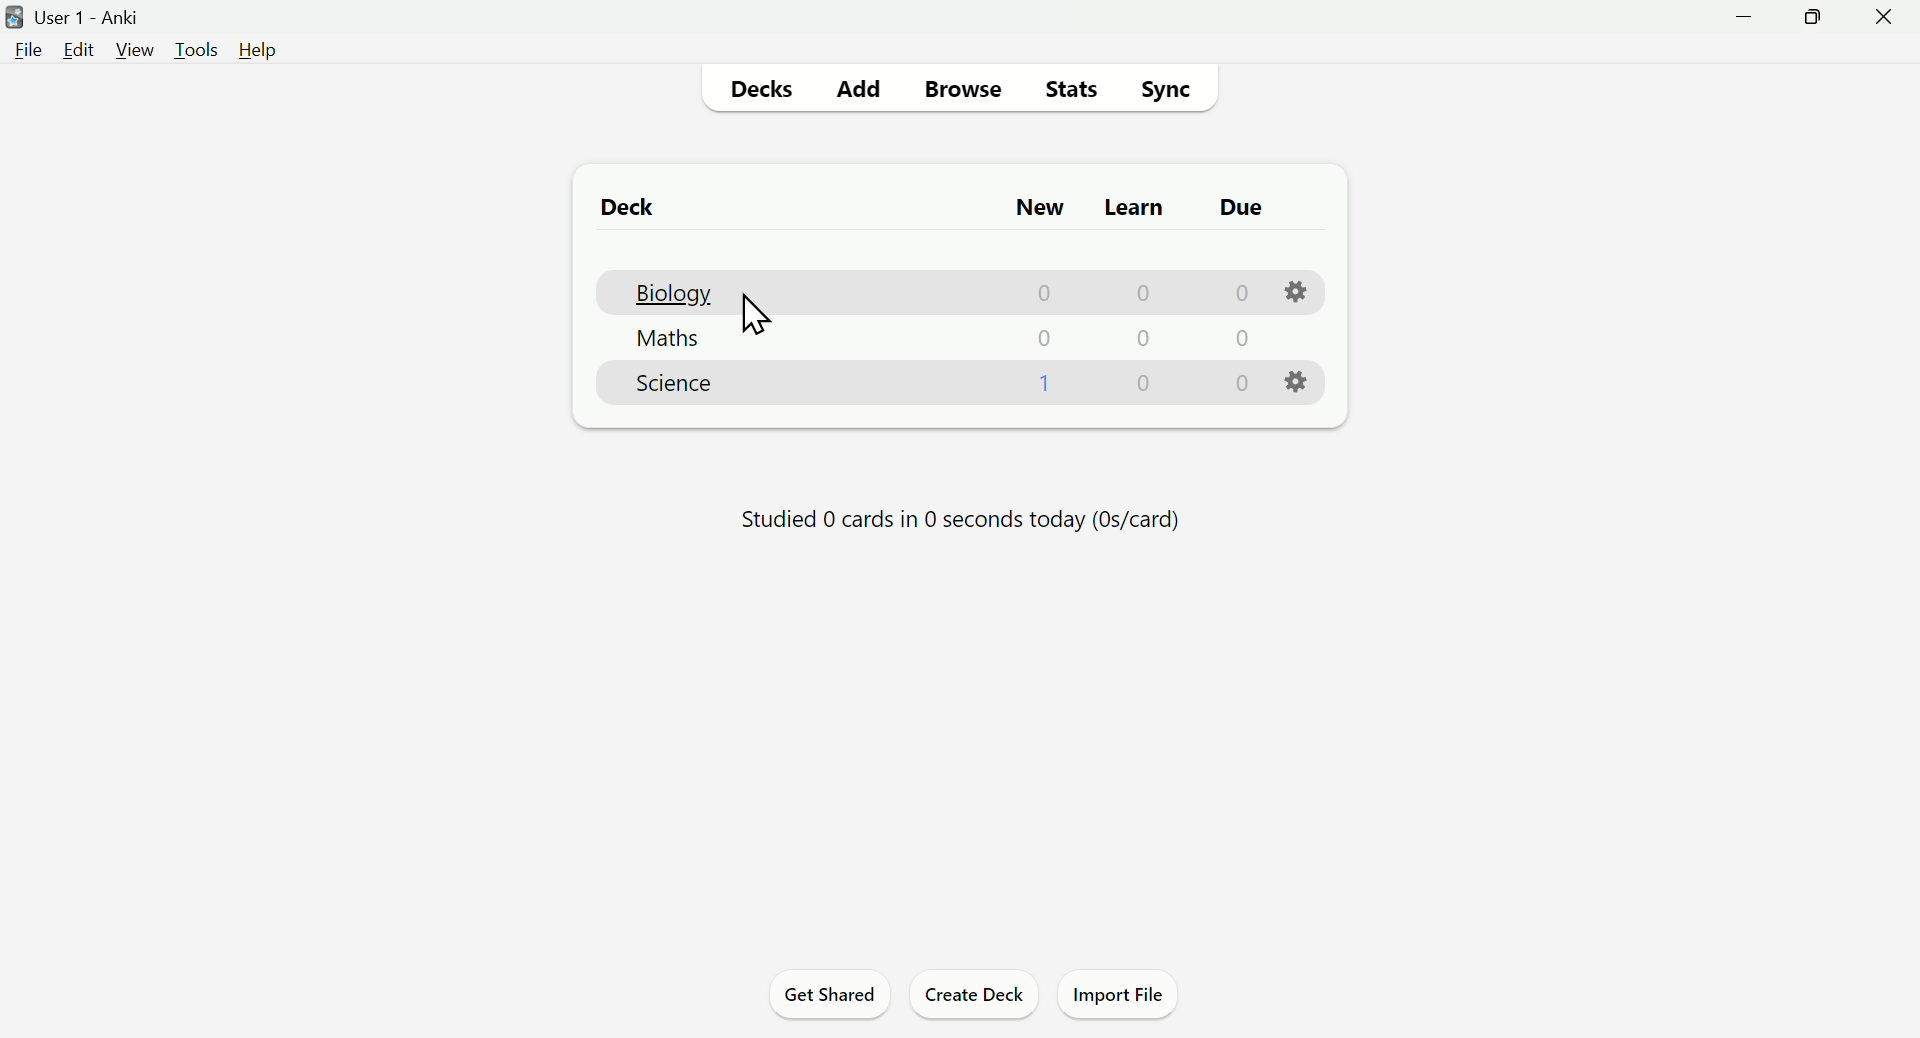 The height and width of the screenshot is (1038, 1920). Describe the element at coordinates (1238, 339) in the screenshot. I see `0` at that location.